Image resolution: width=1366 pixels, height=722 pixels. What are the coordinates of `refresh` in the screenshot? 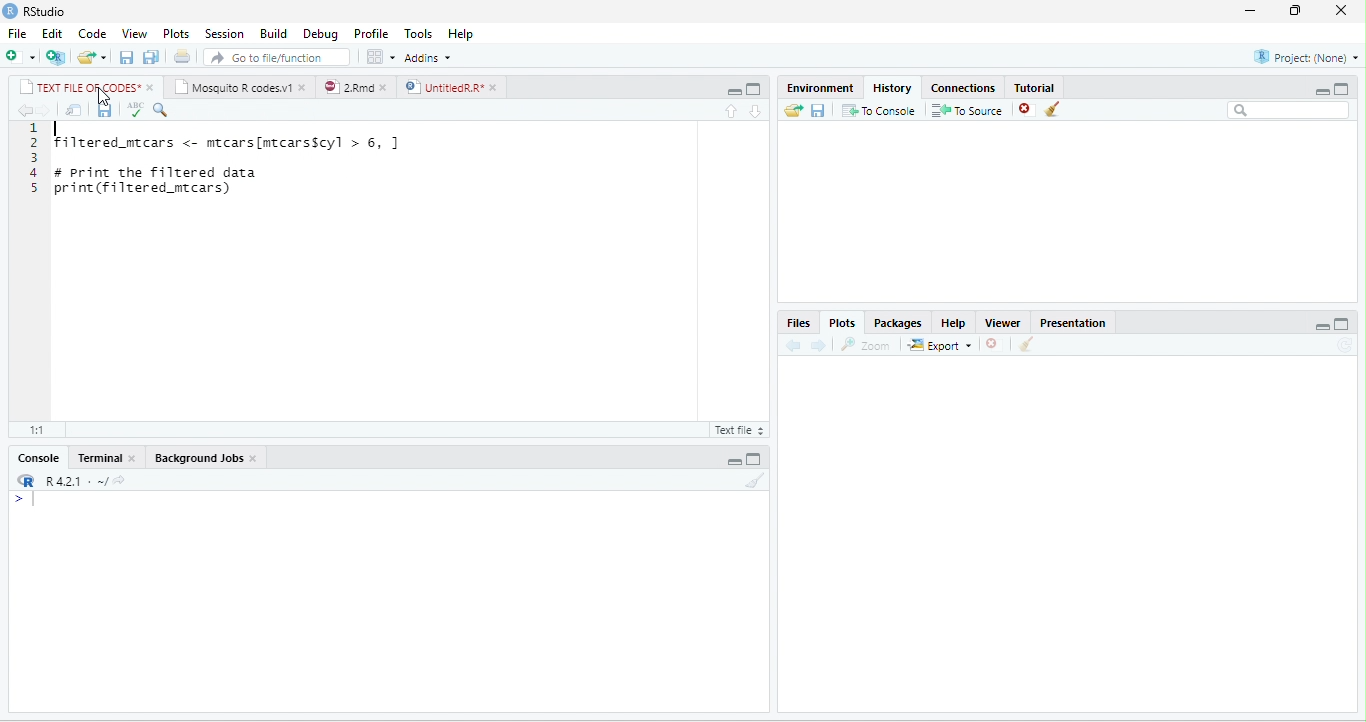 It's located at (1345, 345).